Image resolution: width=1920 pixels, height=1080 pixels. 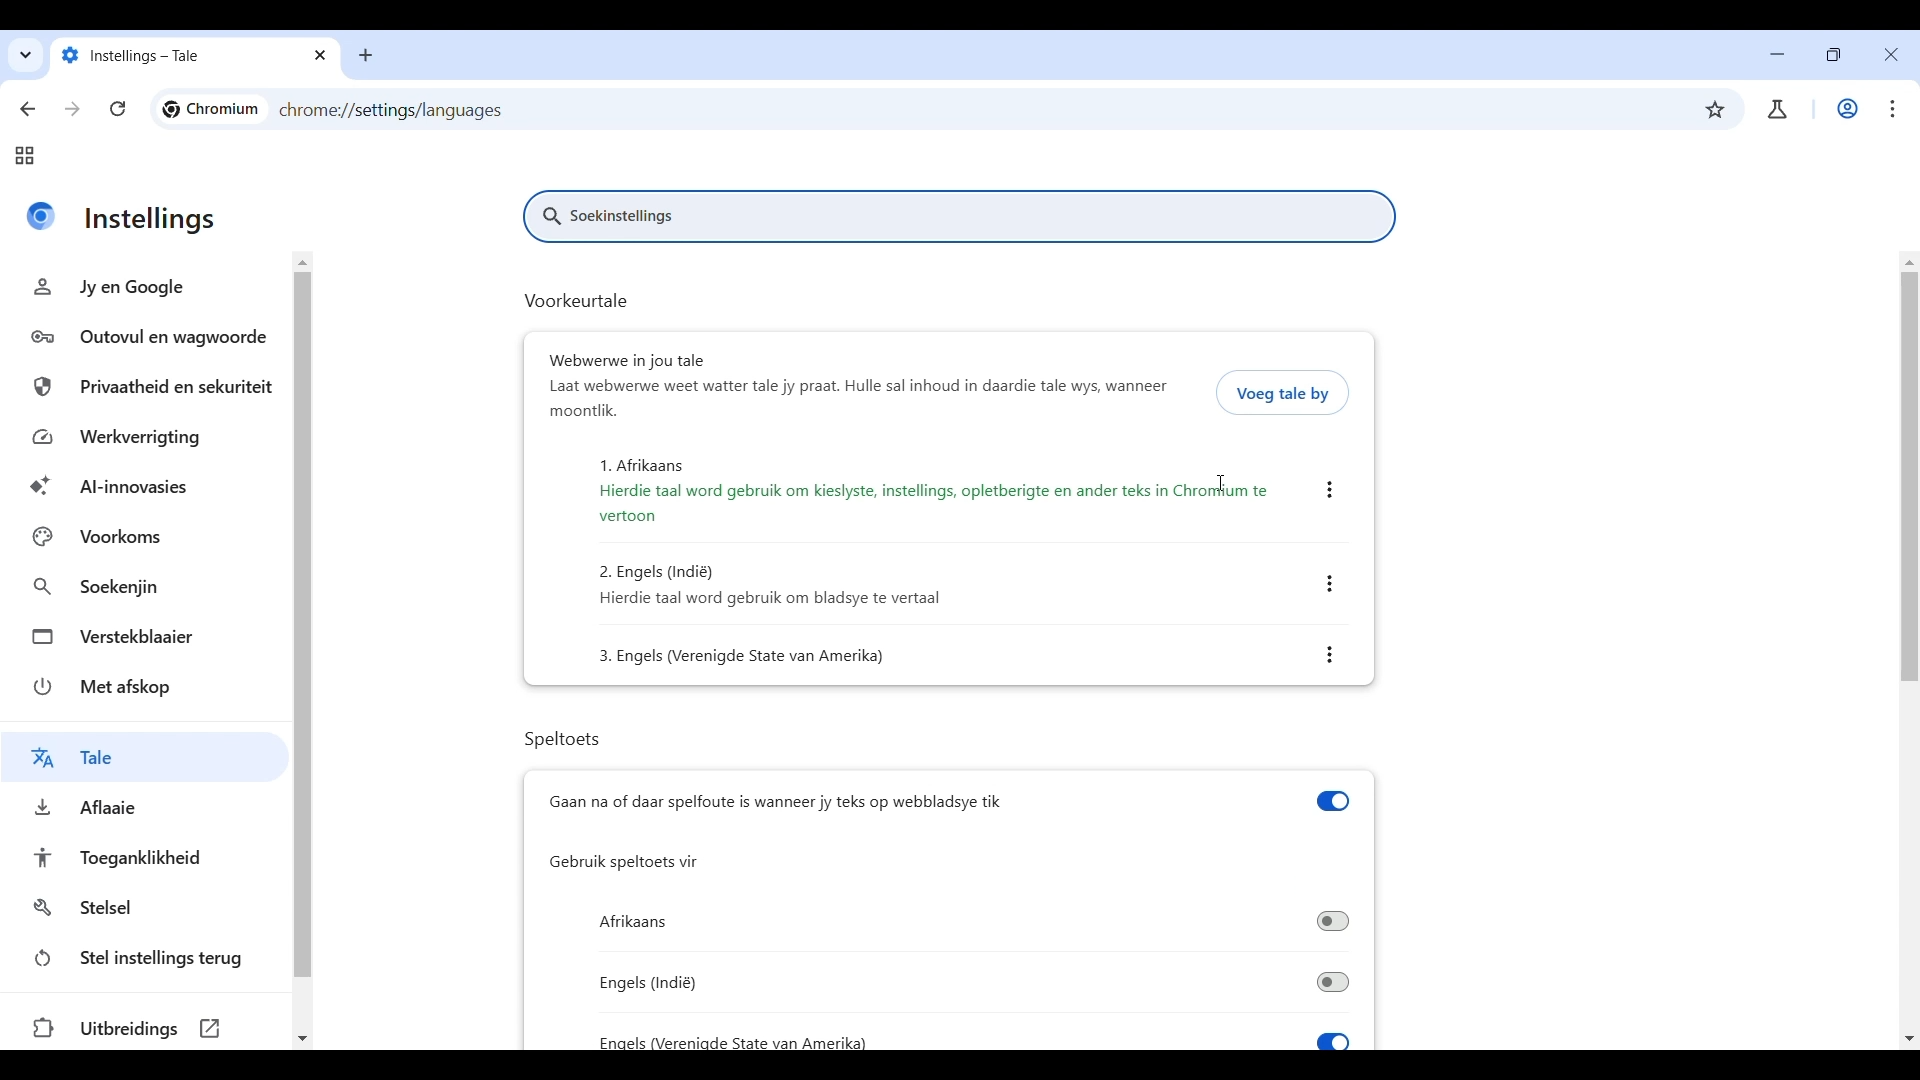 I want to click on Voorkoms, so click(x=125, y=537).